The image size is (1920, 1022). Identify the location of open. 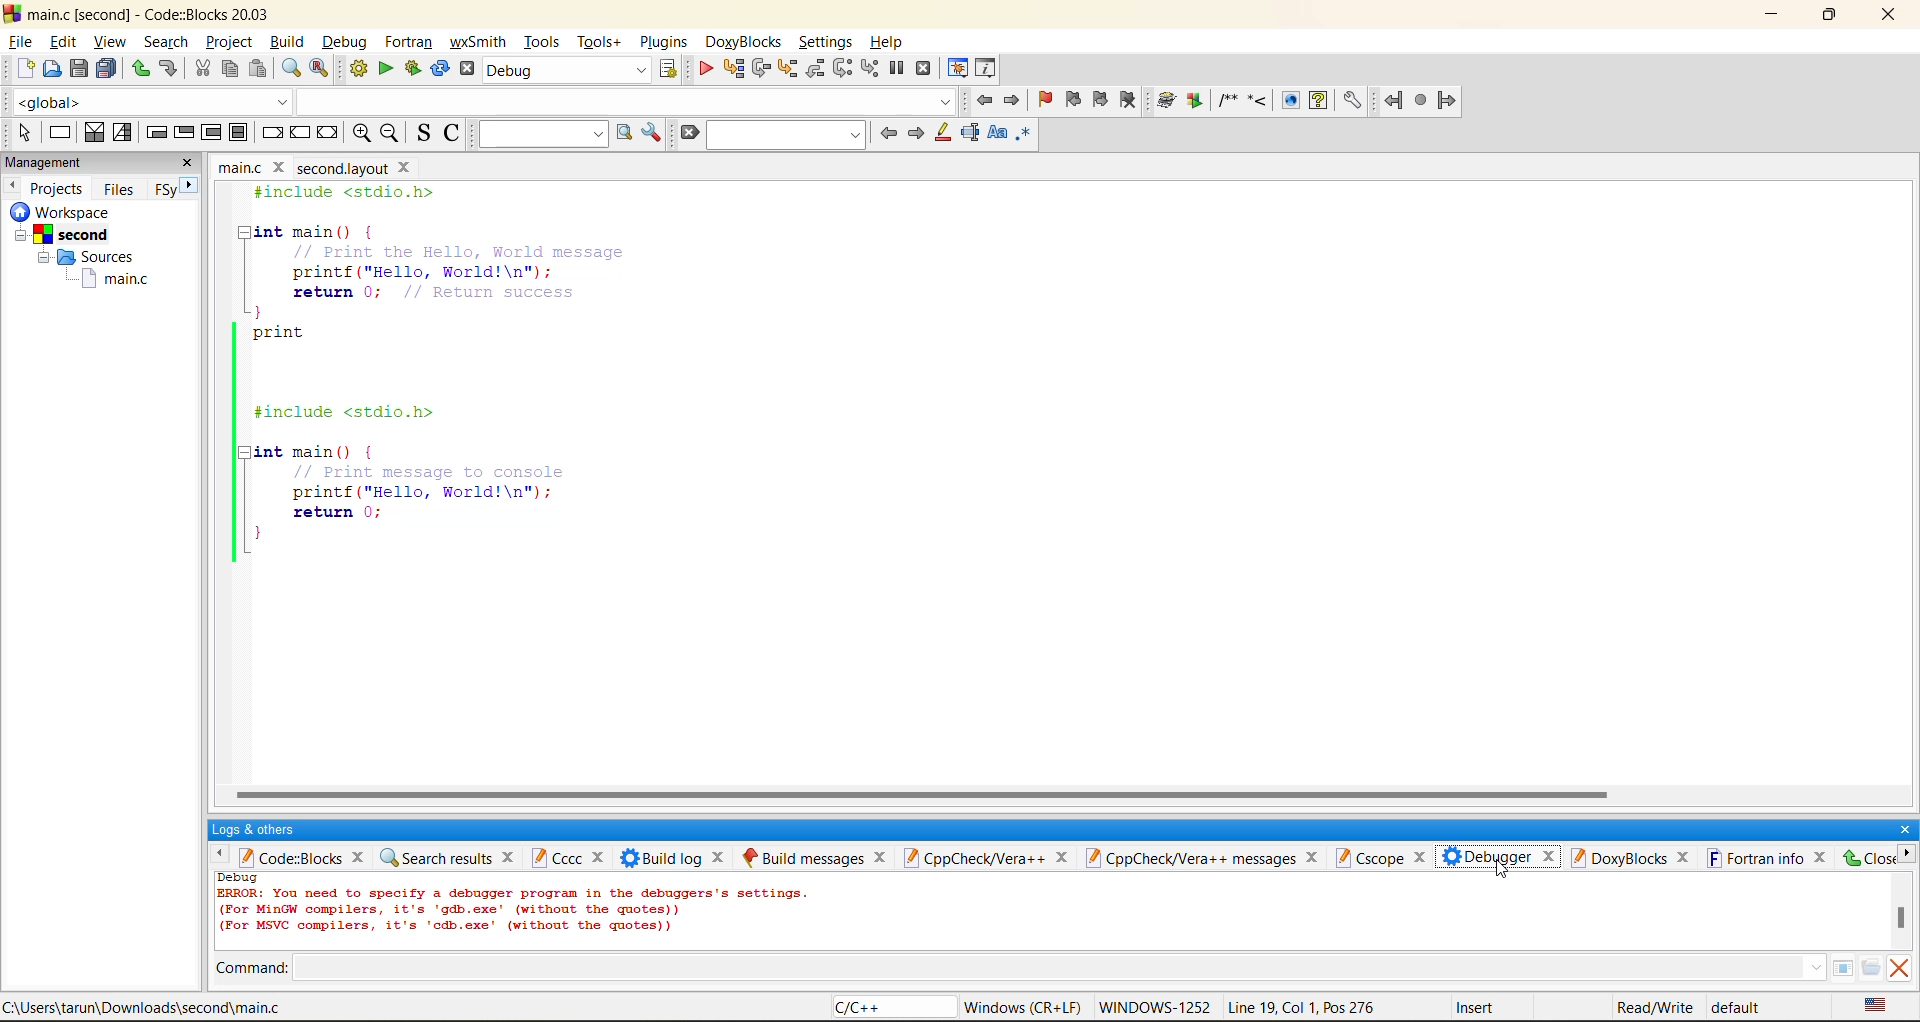
(48, 72).